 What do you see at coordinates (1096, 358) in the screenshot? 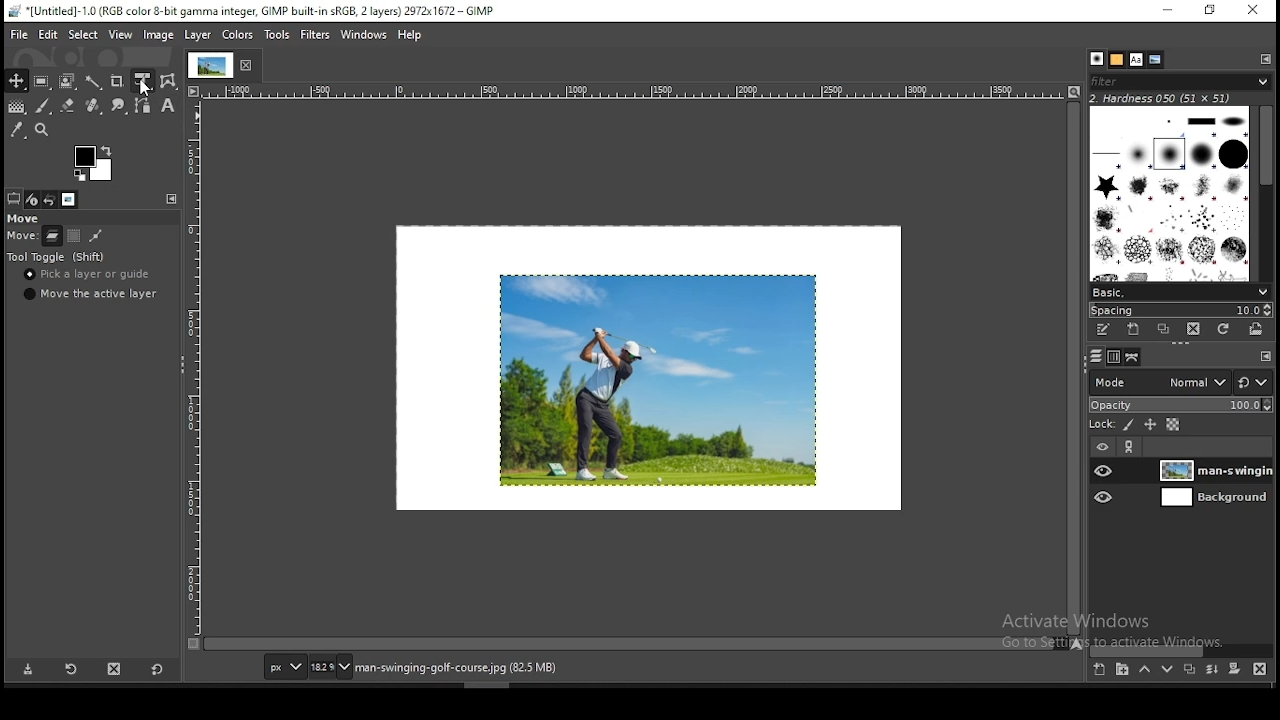
I see `layers` at bounding box center [1096, 358].